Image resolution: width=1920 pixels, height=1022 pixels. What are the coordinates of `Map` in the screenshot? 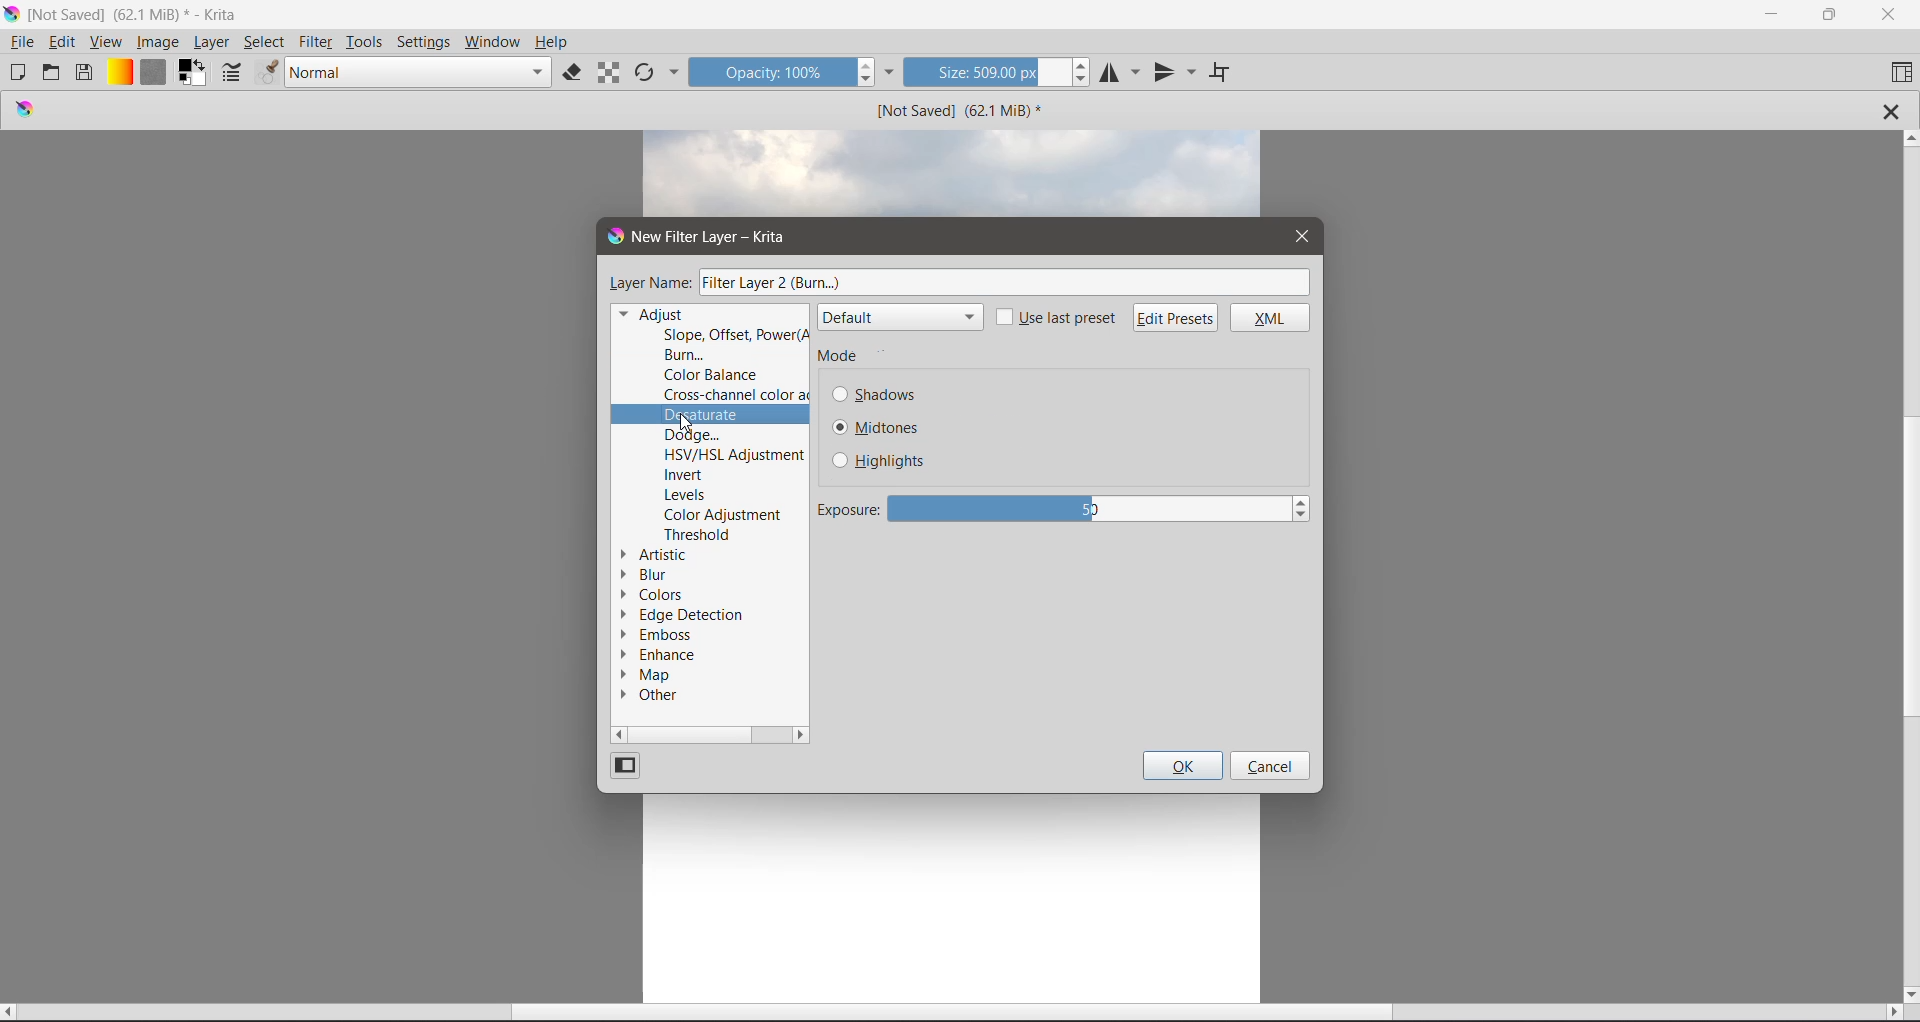 It's located at (650, 675).